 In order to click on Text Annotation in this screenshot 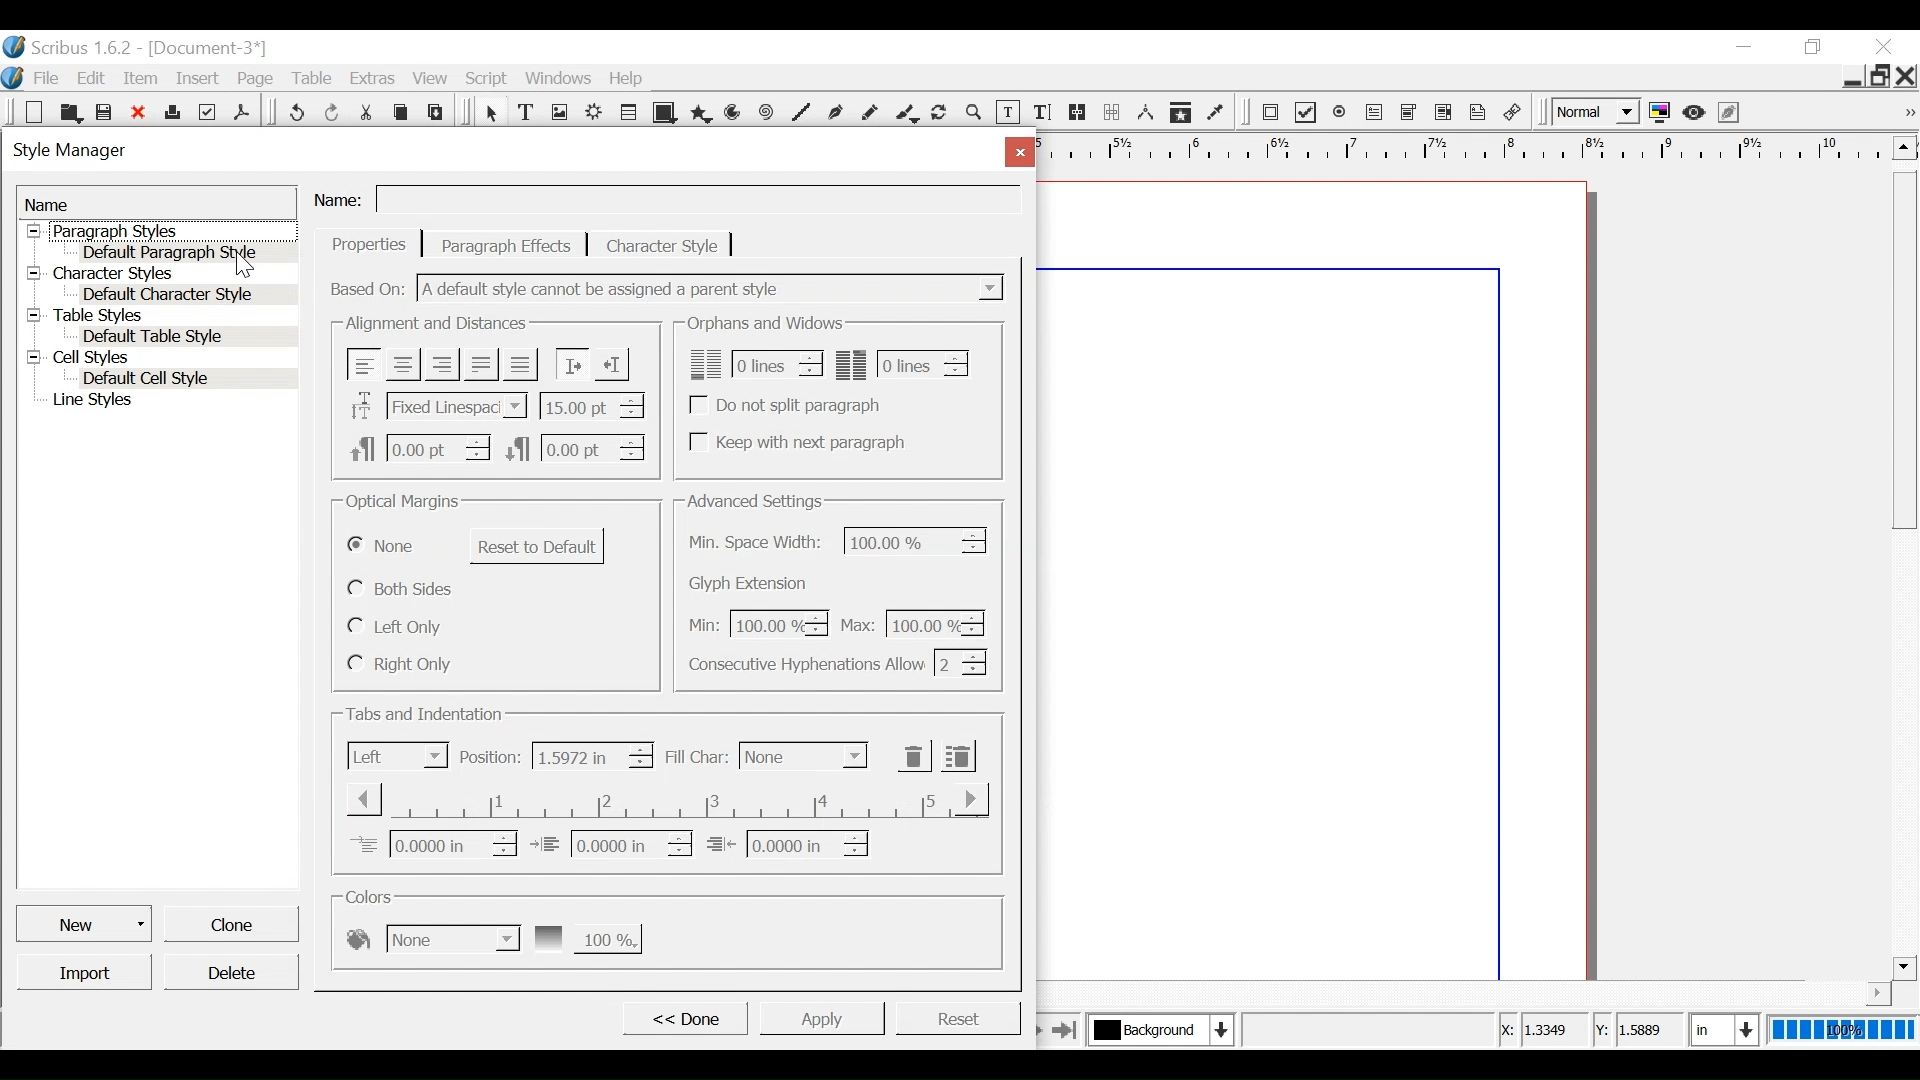, I will do `click(1479, 113)`.